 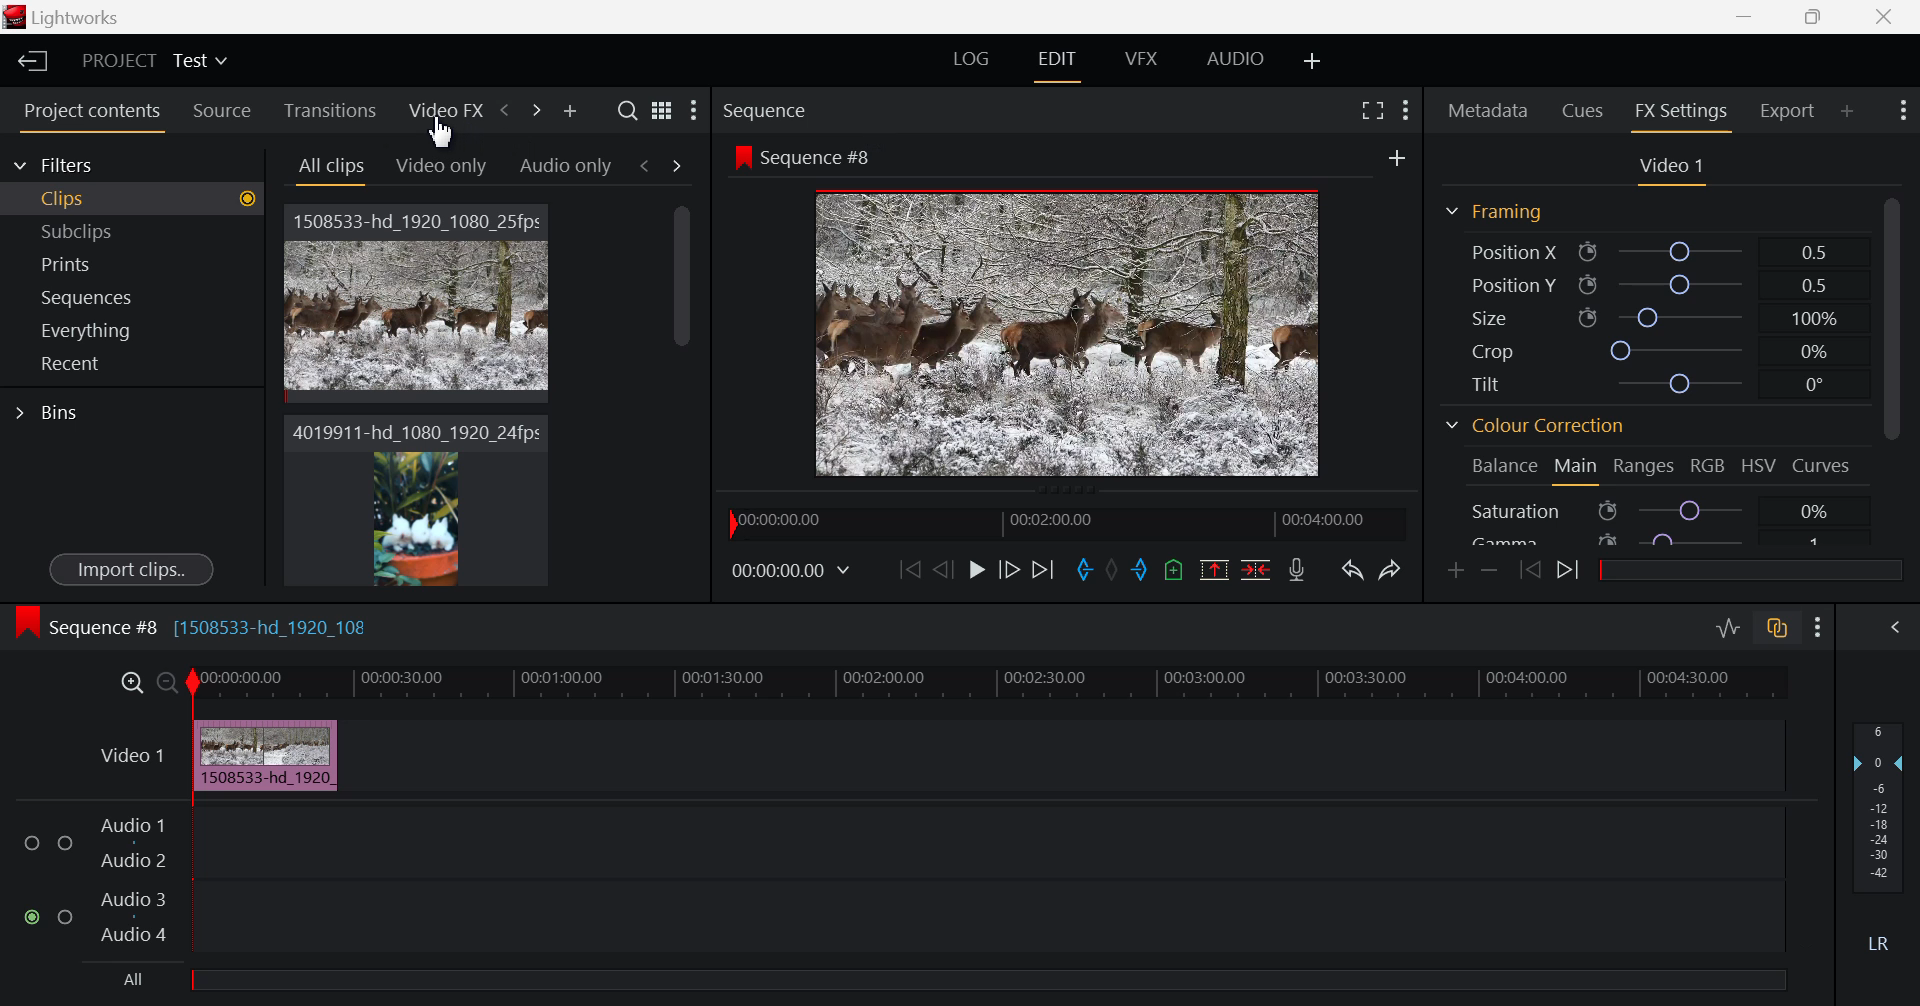 What do you see at coordinates (1643, 466) in the screenshot?
I see `Ranges` at bounding box center [1643, 466].